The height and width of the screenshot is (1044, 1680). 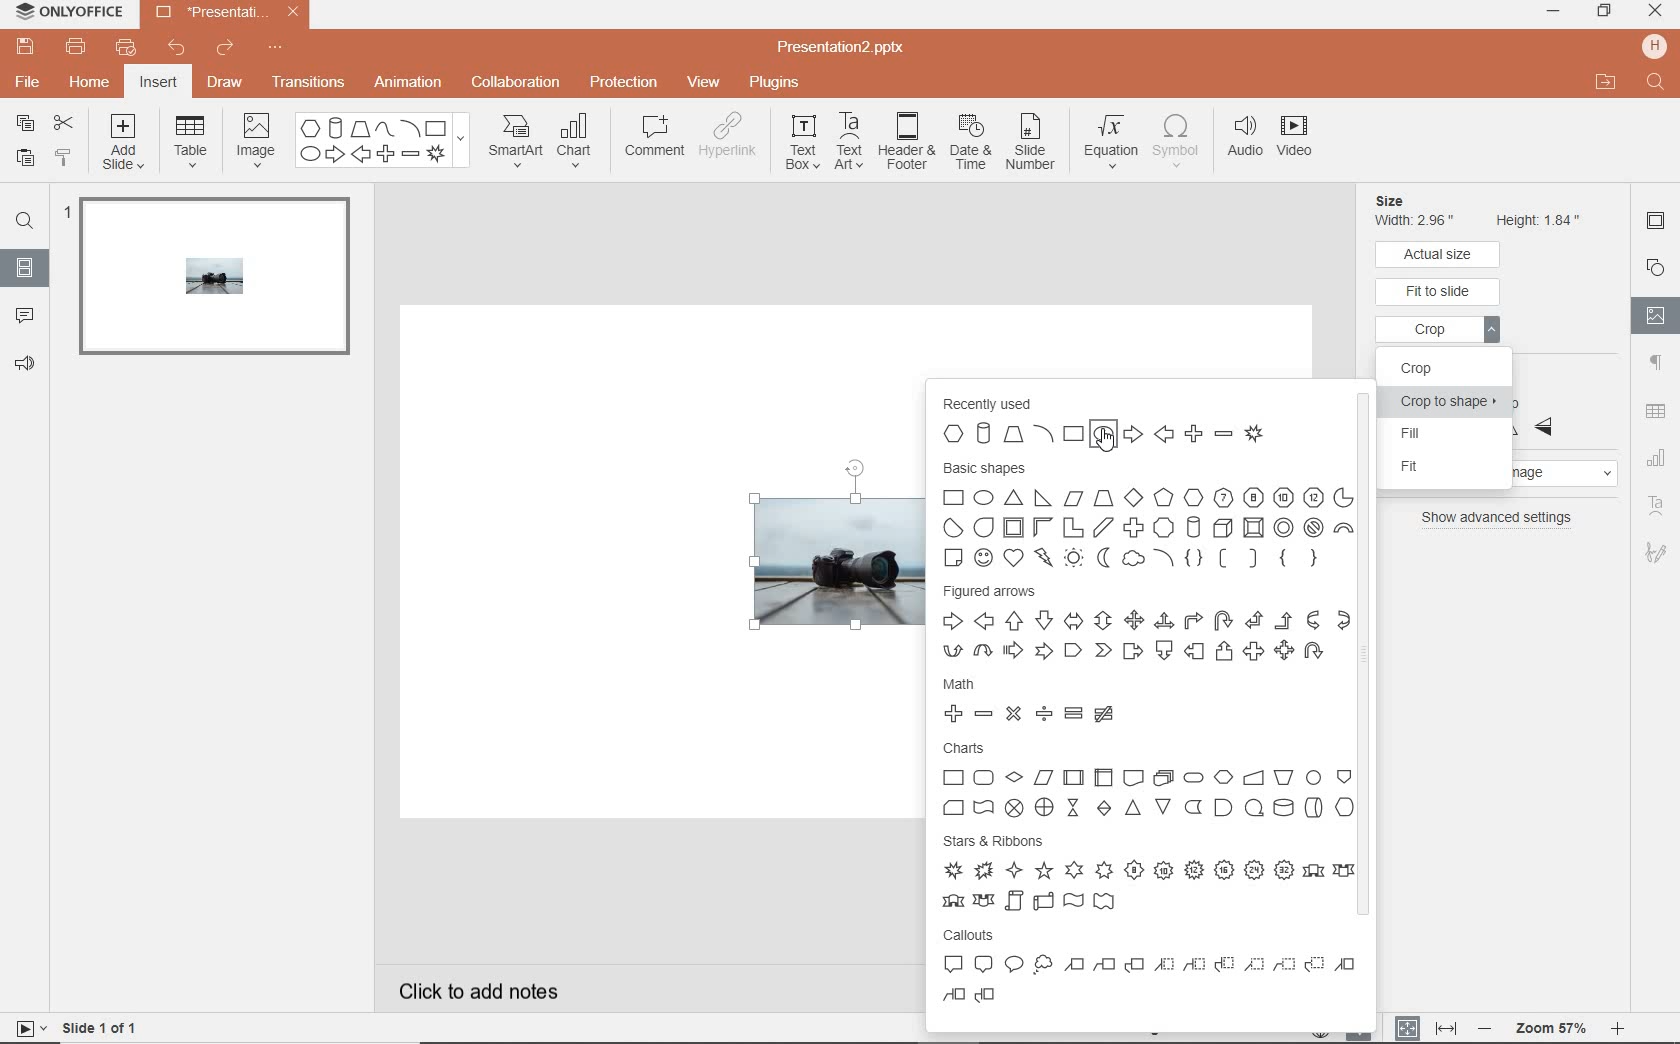 What do you see at coordinates (1153, 973) in the screenshot?
I see `callouts` at bounding box center [1153, 973].